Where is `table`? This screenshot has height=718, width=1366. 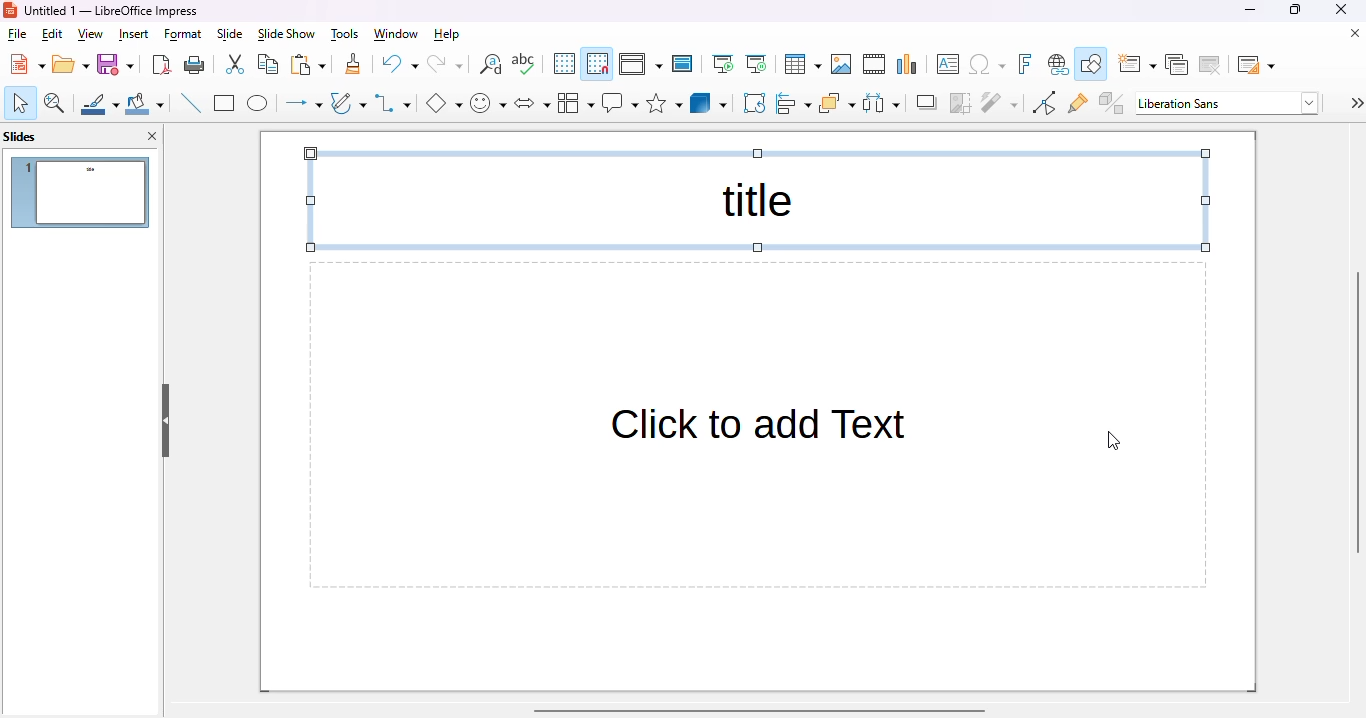
table is located at coordinates (803, 64).